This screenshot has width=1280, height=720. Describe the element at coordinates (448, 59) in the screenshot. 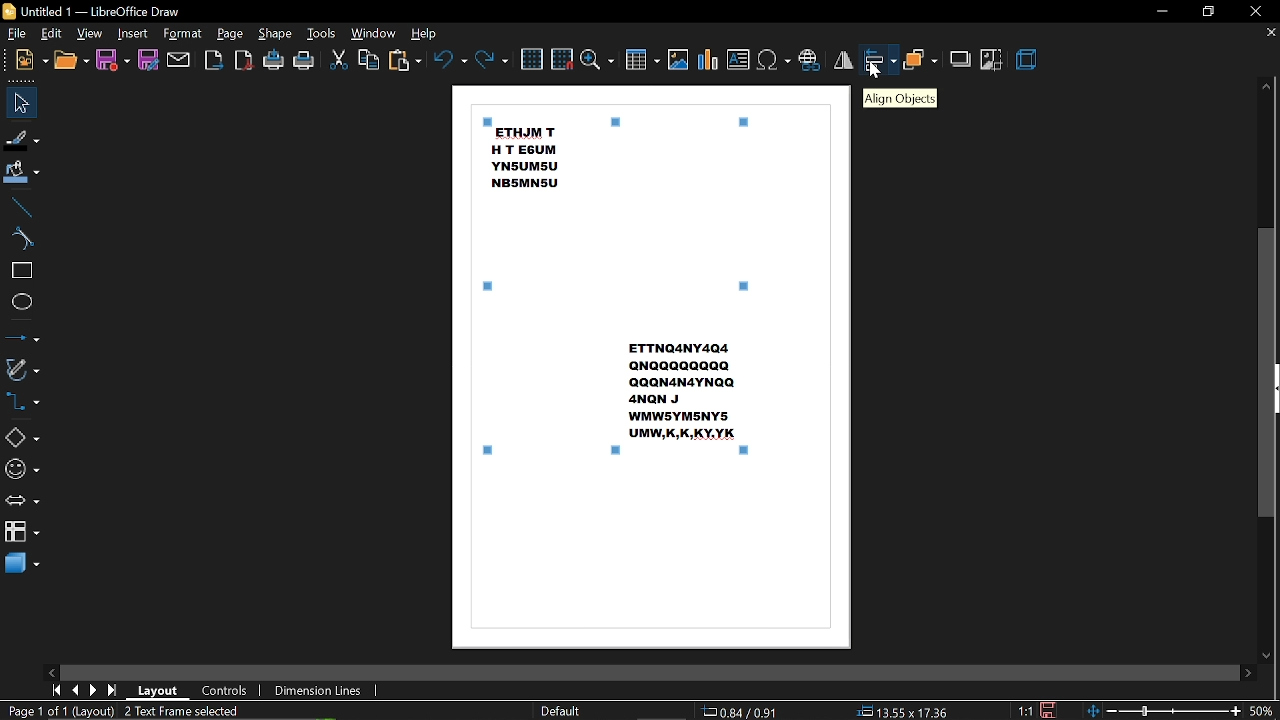

I see `undo` at that location.